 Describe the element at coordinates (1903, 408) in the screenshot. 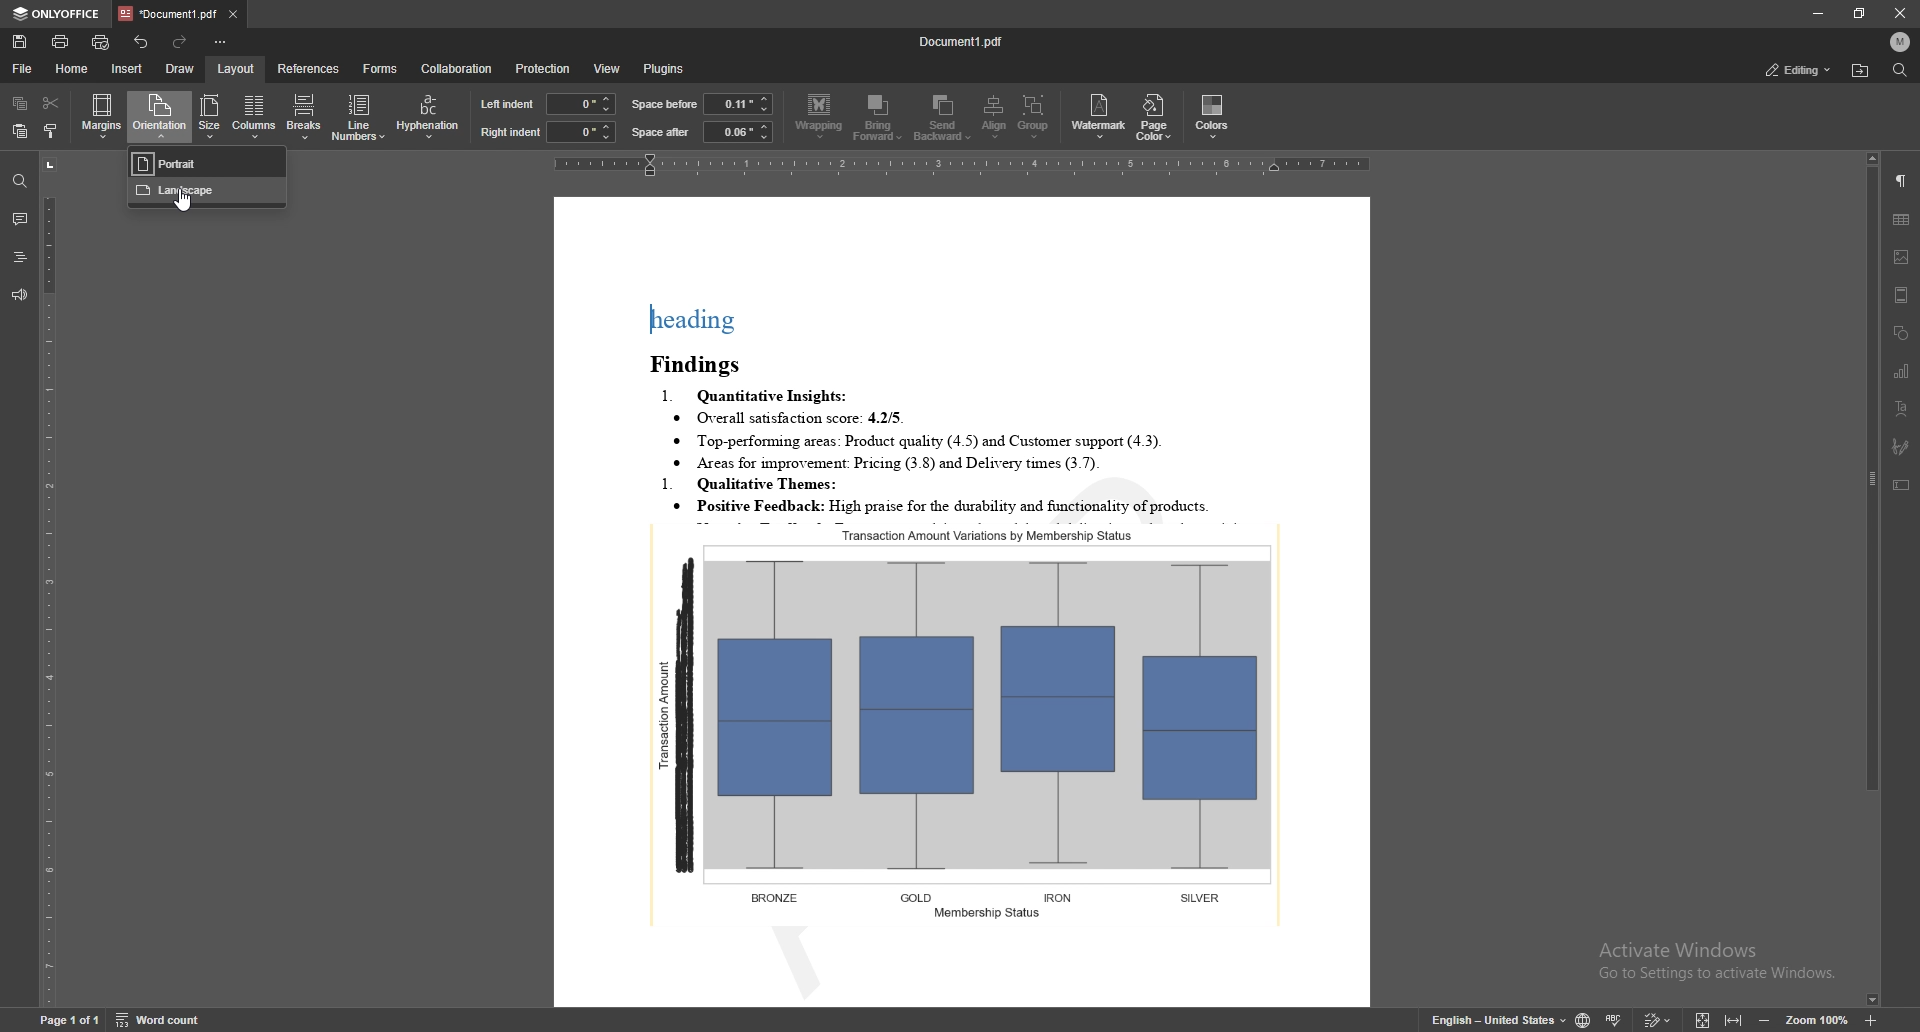

I see `text art` at that location.